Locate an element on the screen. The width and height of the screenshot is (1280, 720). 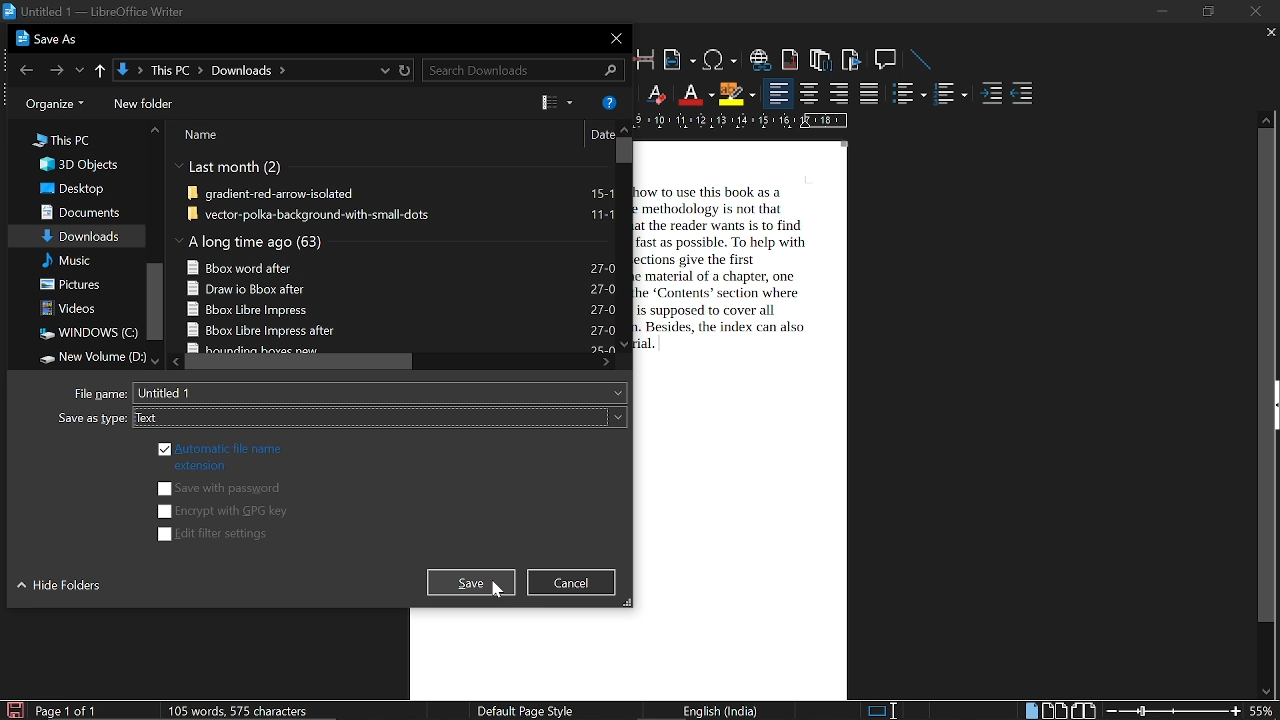
vertically scrollbar is located at coordinates (1267, 376).